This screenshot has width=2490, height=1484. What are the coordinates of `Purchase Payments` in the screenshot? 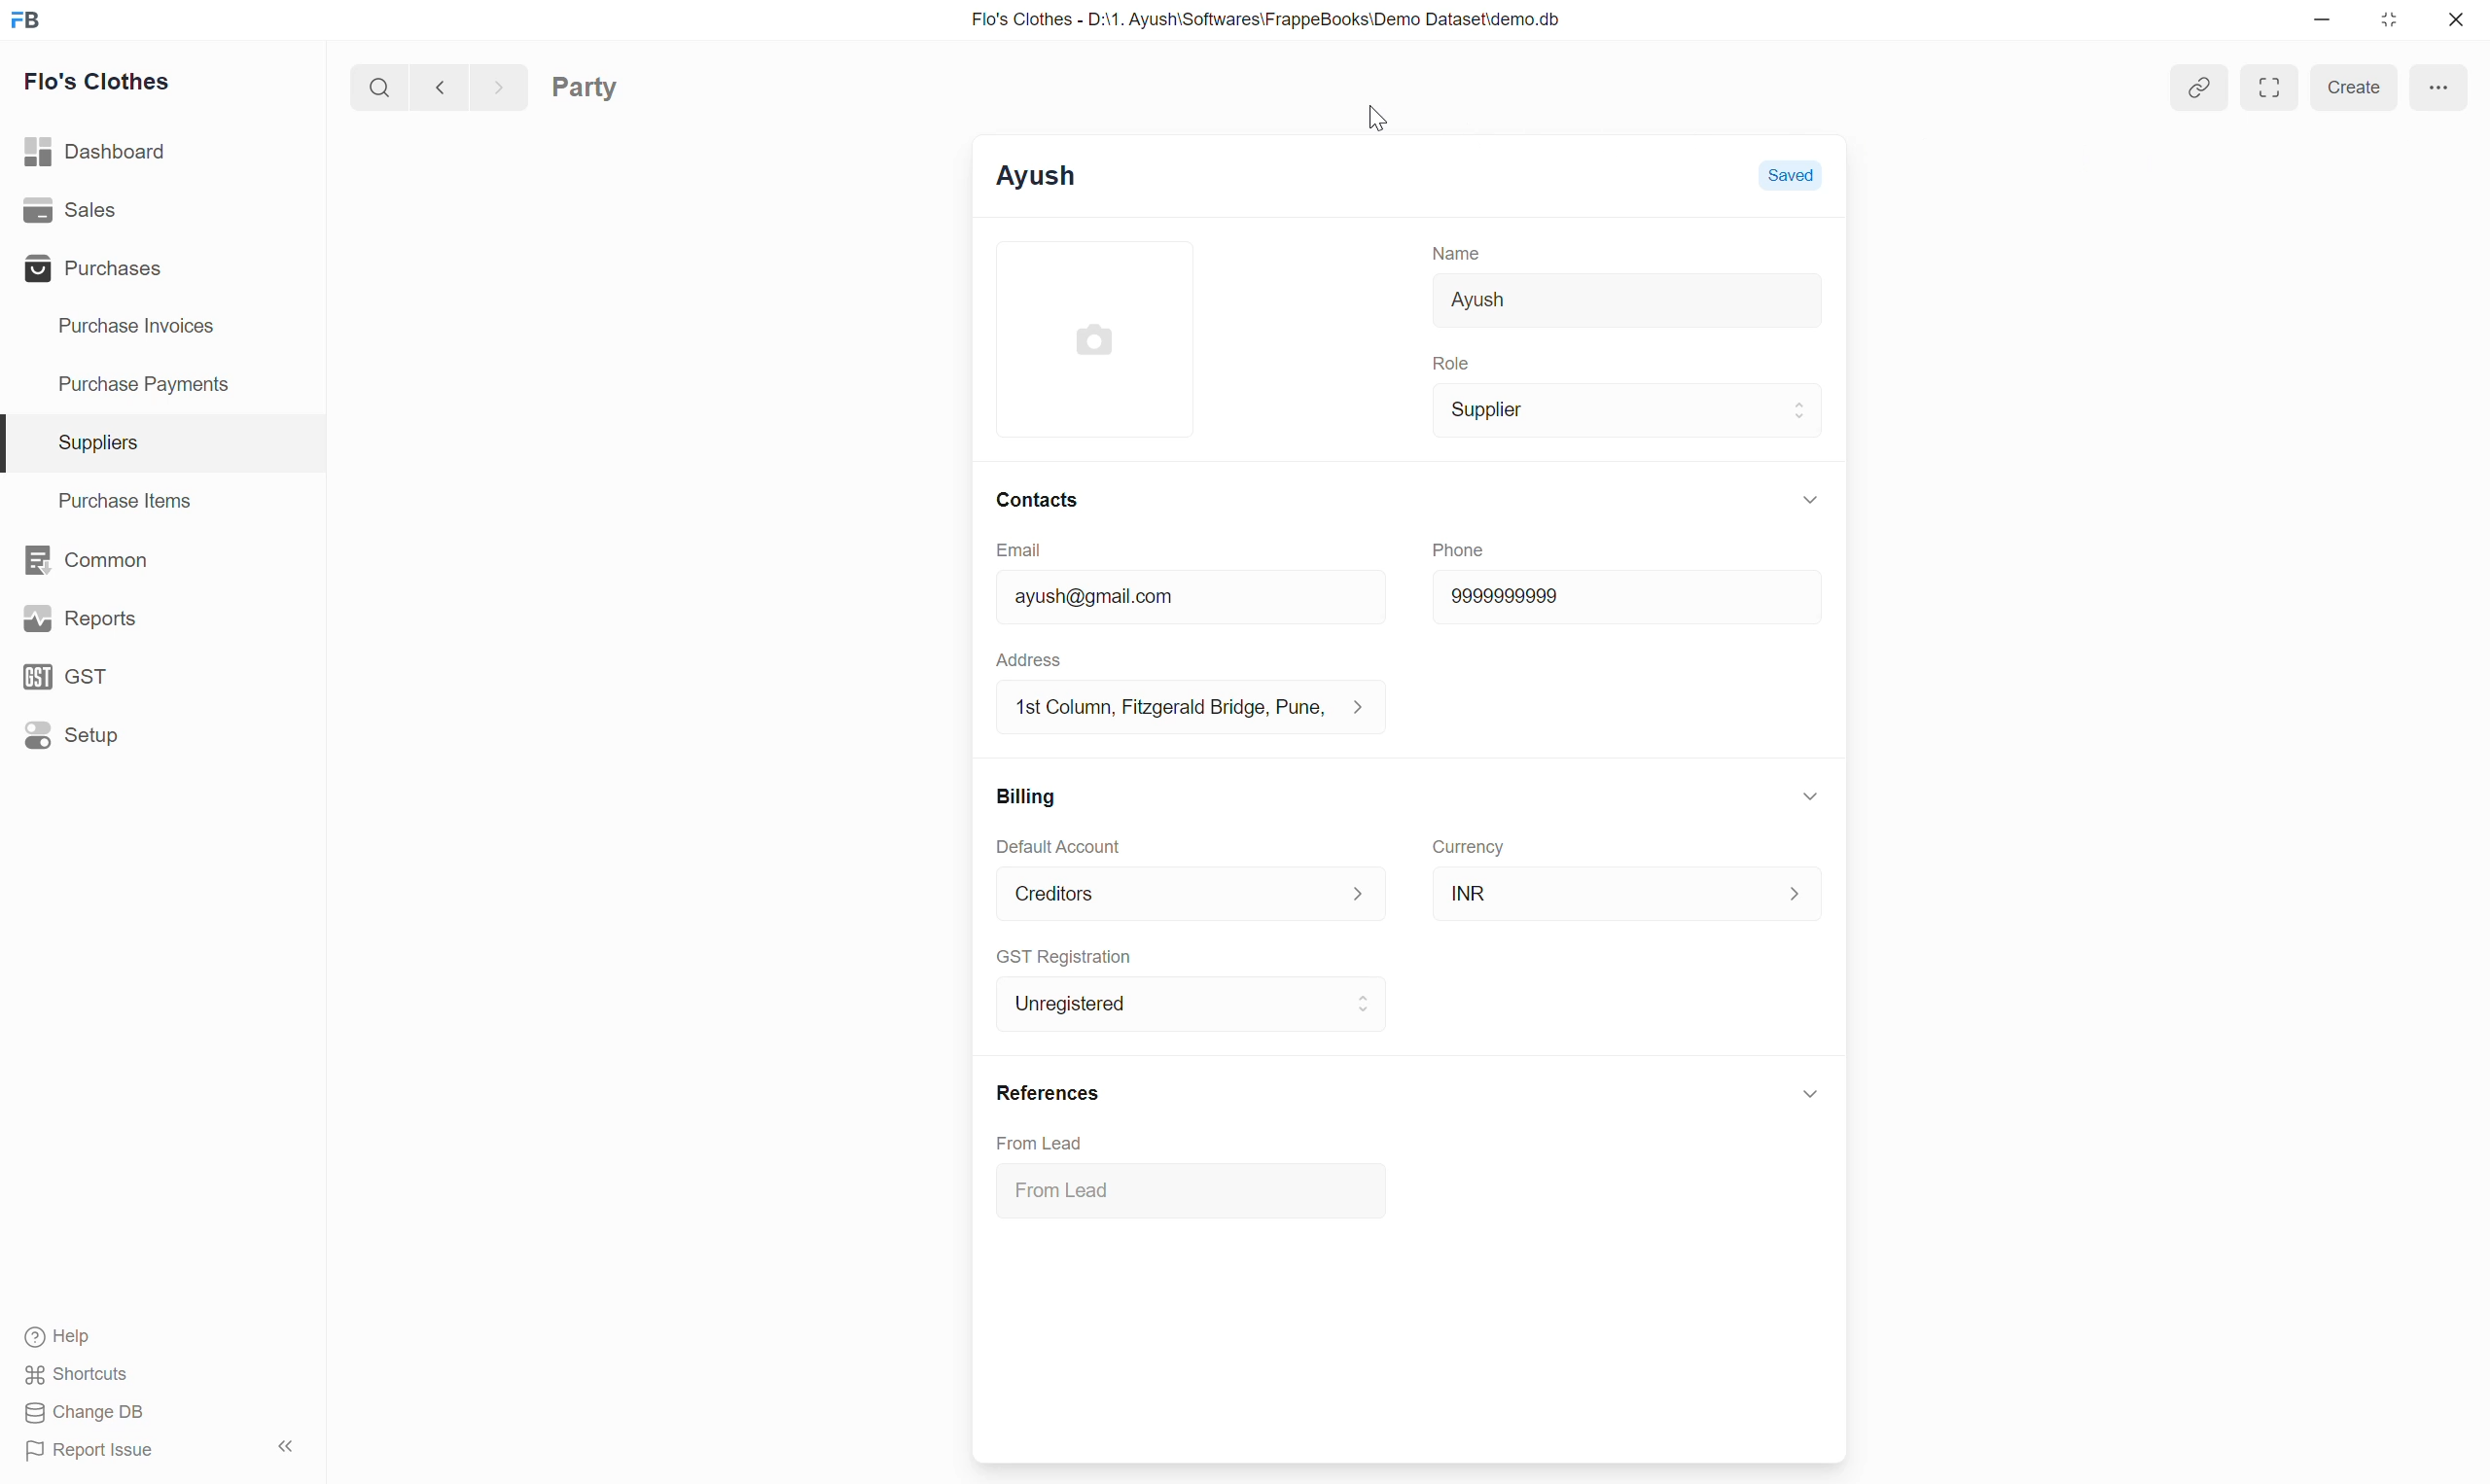 It's located at (163, 385).